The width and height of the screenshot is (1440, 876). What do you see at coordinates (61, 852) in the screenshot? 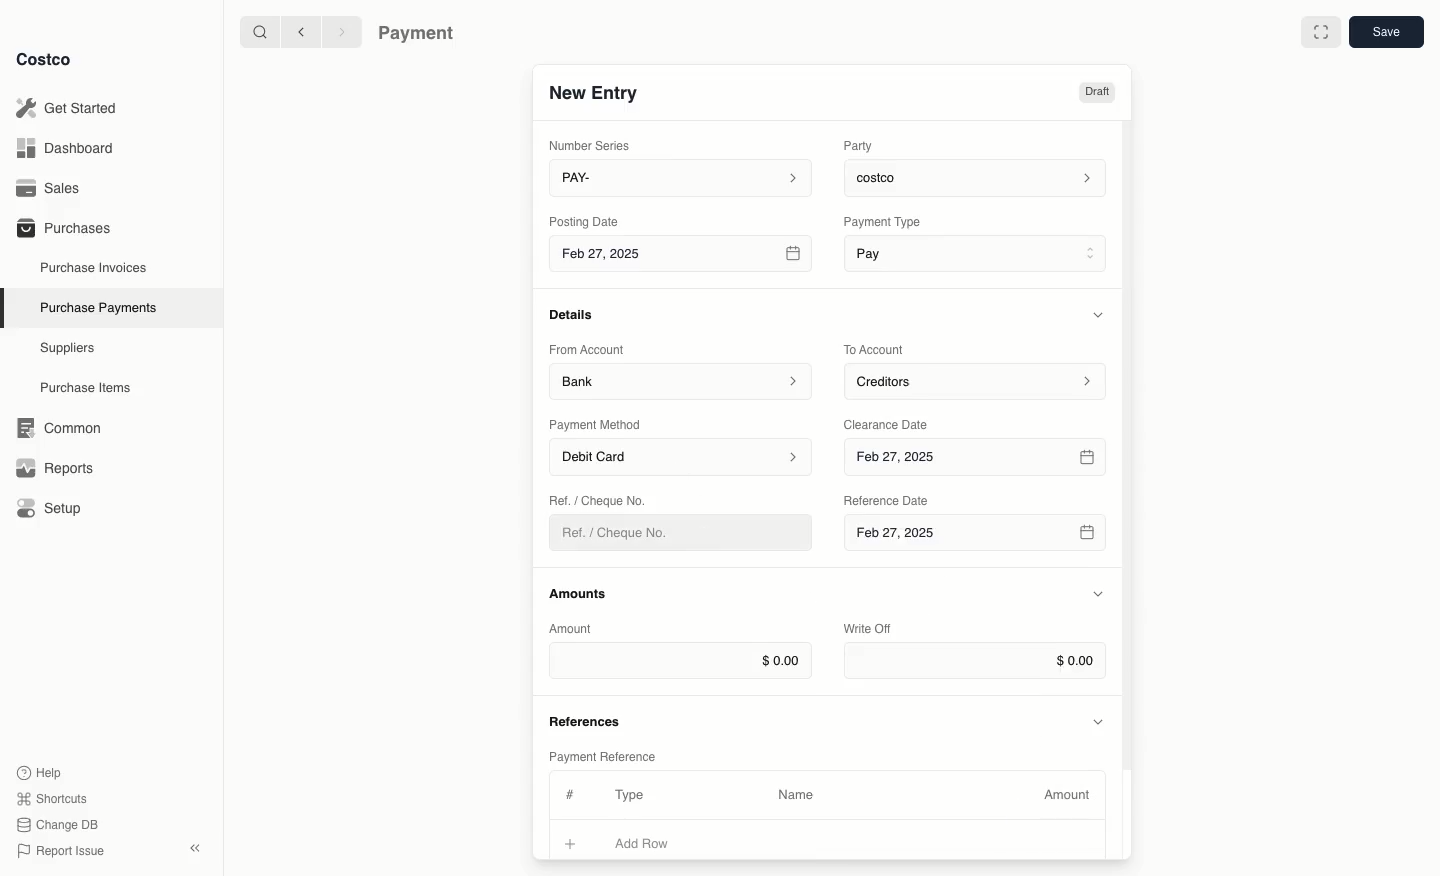
I see `Report Issue` at bounding box center [61, 852].